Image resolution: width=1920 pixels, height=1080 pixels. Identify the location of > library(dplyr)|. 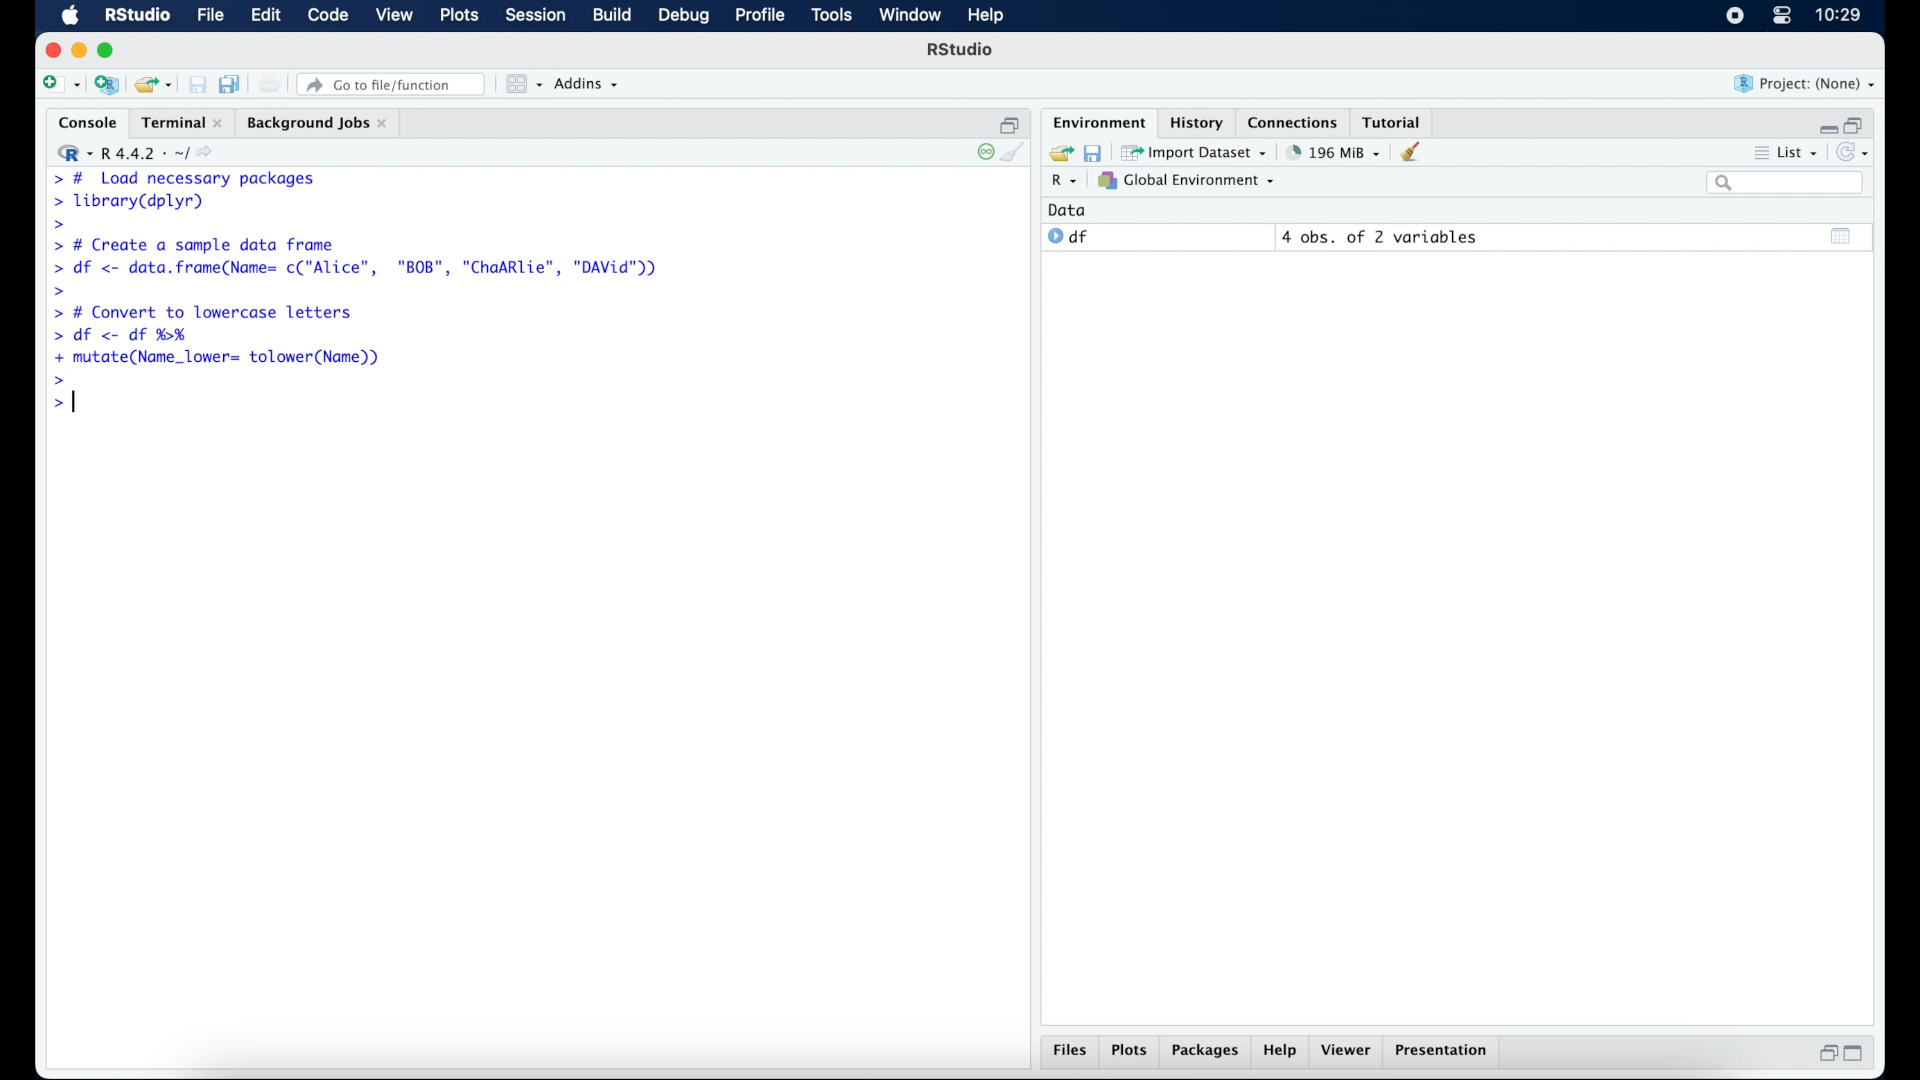
(133, 202).